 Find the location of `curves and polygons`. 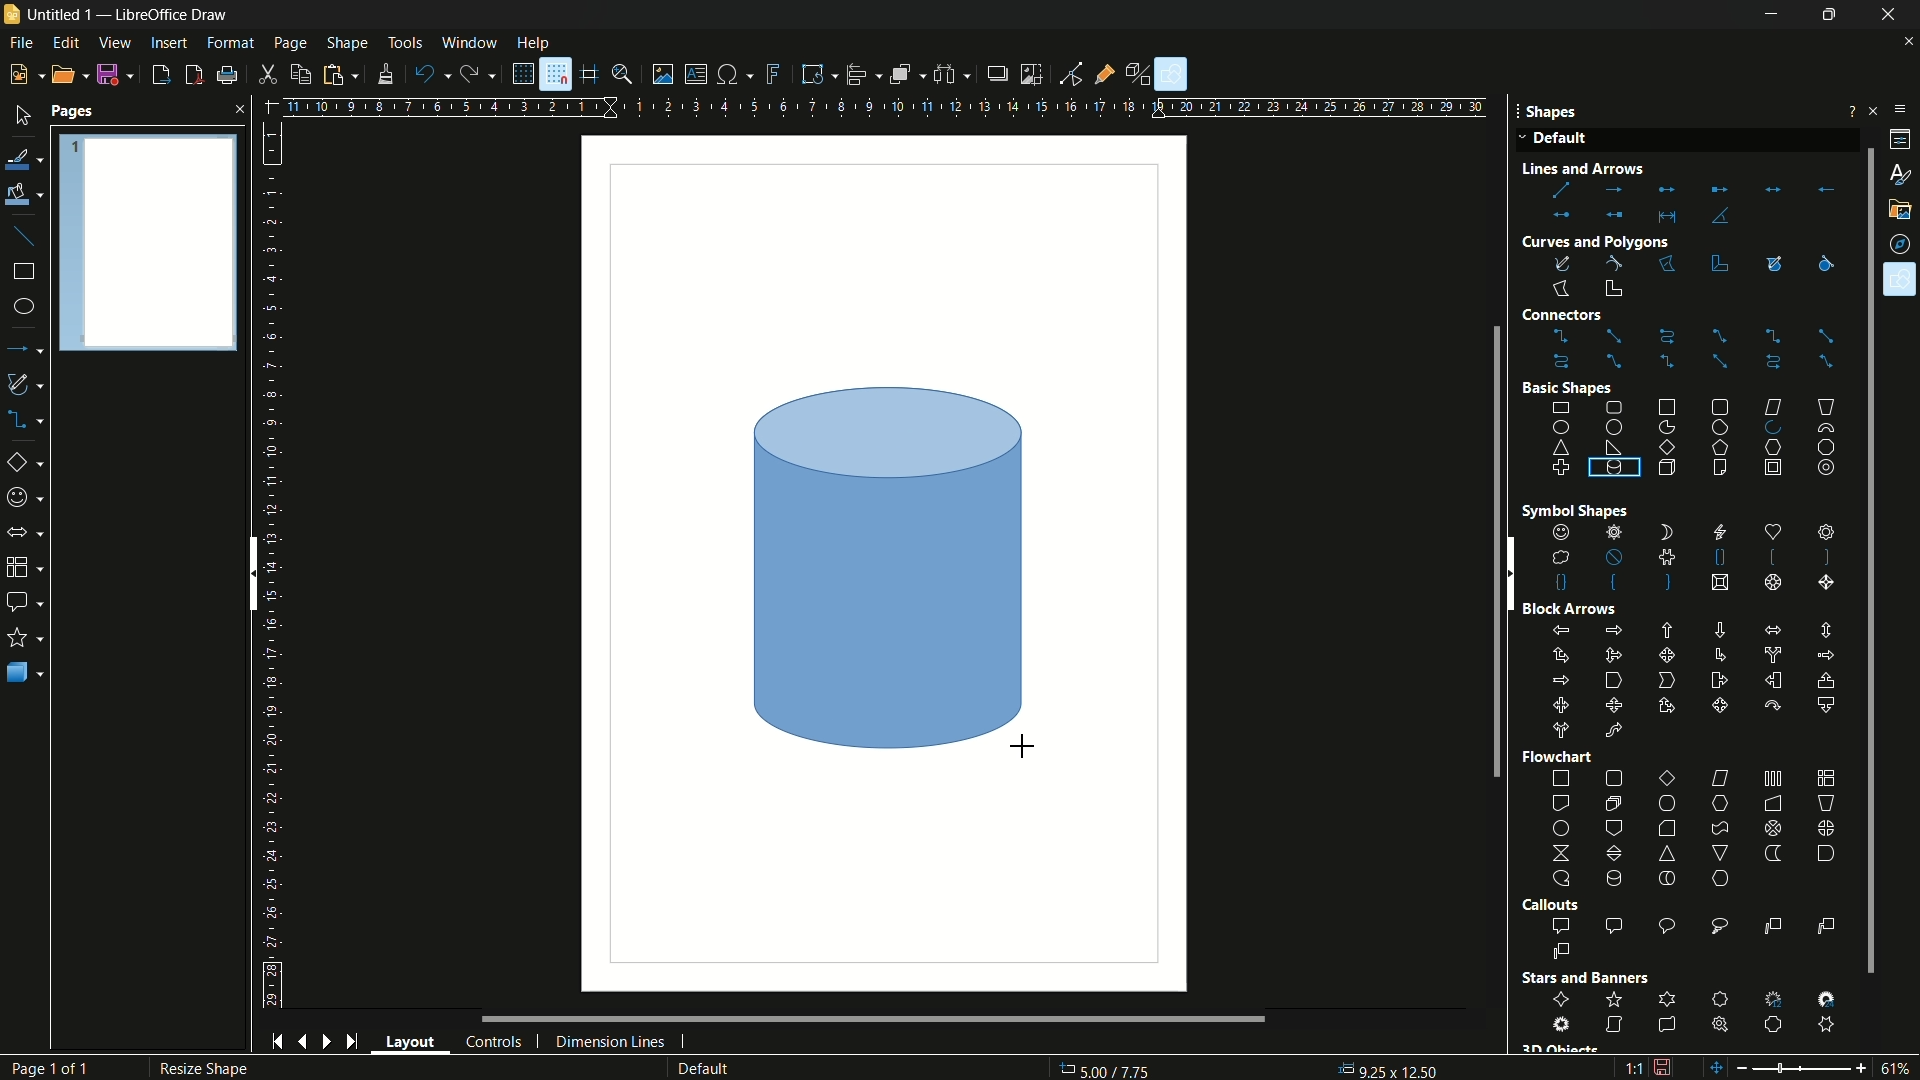

curves and polygons is located at coordinates (28, 385).